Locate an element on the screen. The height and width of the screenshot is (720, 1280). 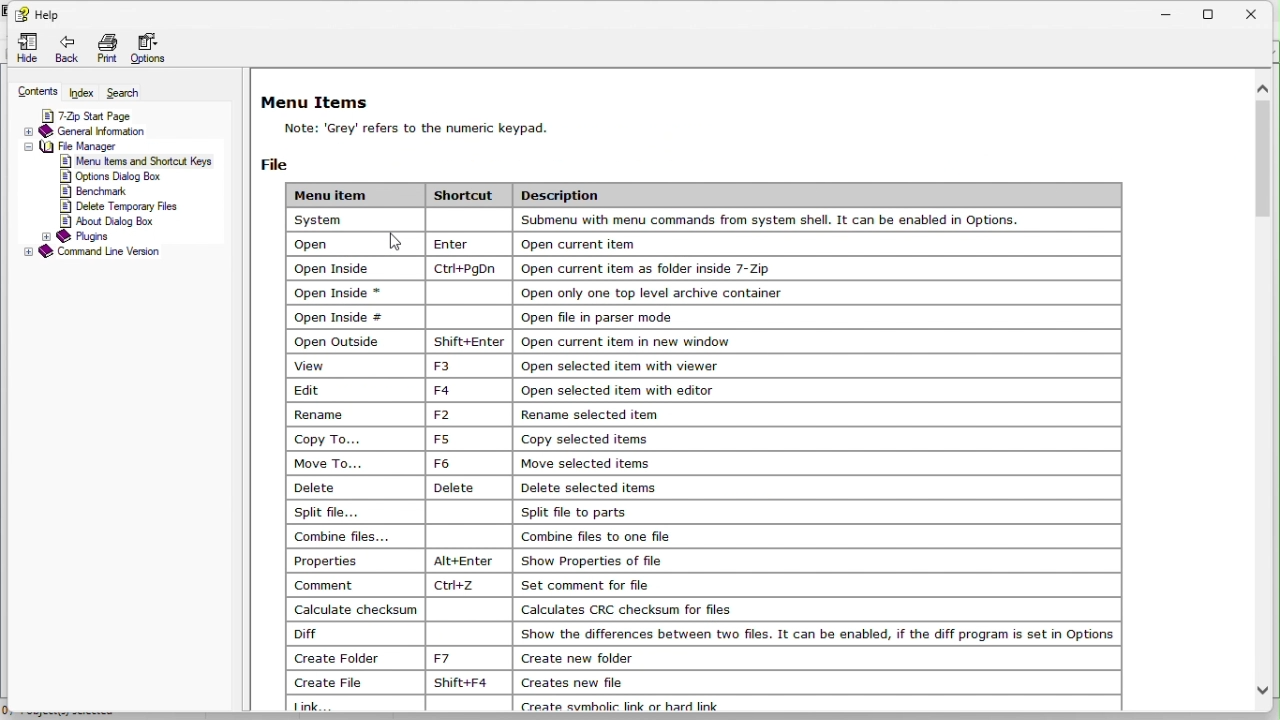
File is located at coordinates (281, 161).